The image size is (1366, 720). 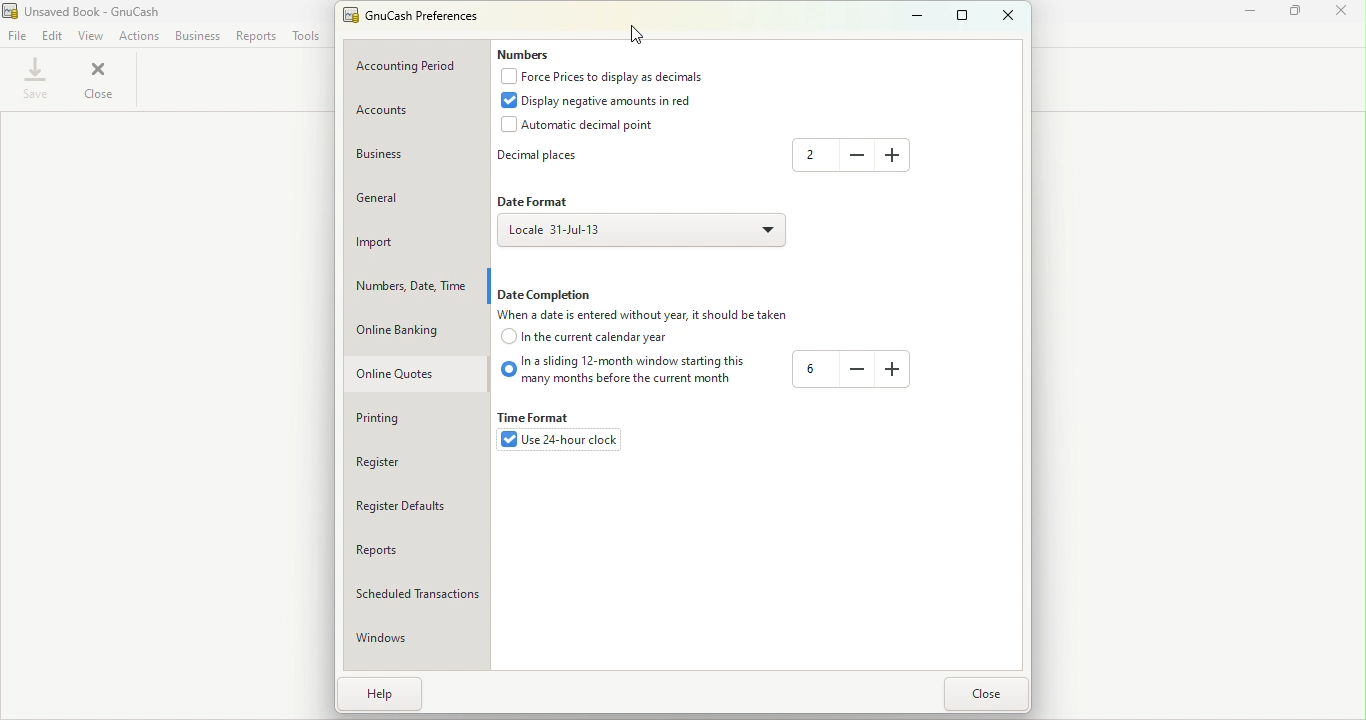 What do you see at coordinates (402, 335) in the screenshot?
I see `Online banking` at bounding box center [402, 335].